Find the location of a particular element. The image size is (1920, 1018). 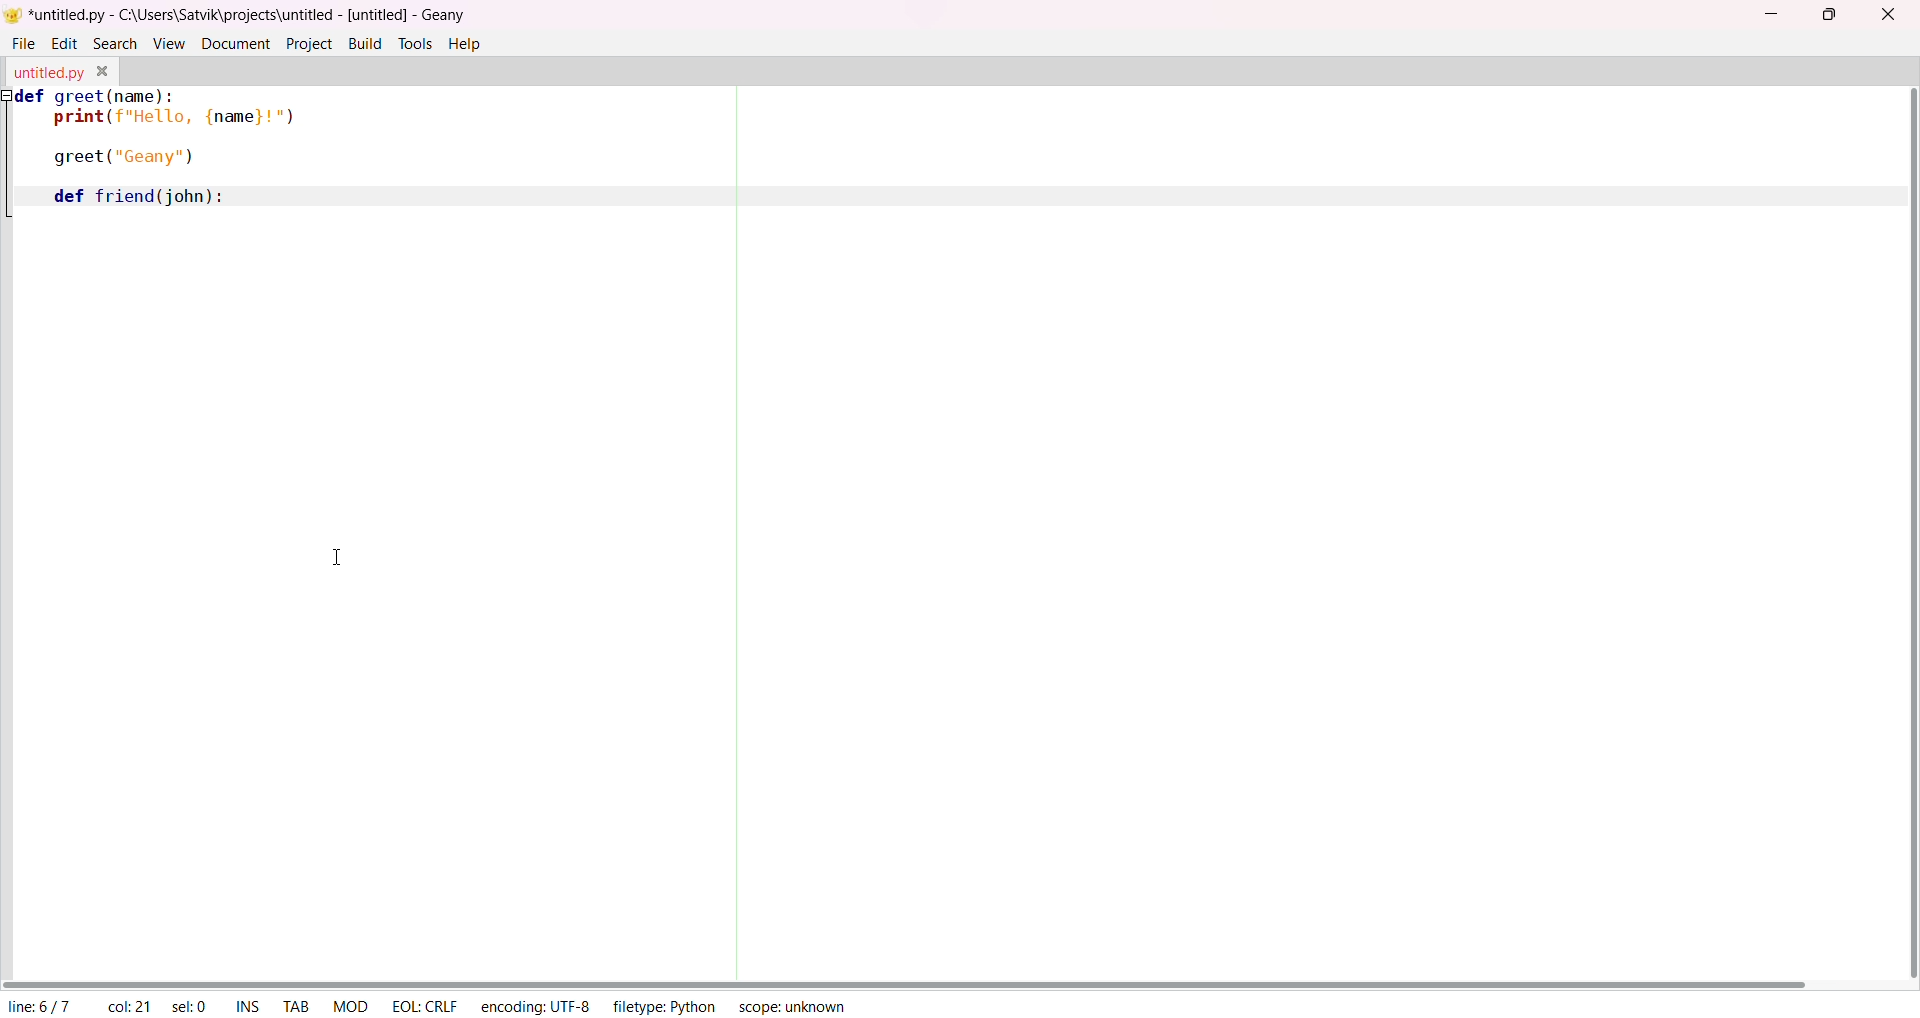

encoding: UTF-8 is located at coordinates (534, 1004).